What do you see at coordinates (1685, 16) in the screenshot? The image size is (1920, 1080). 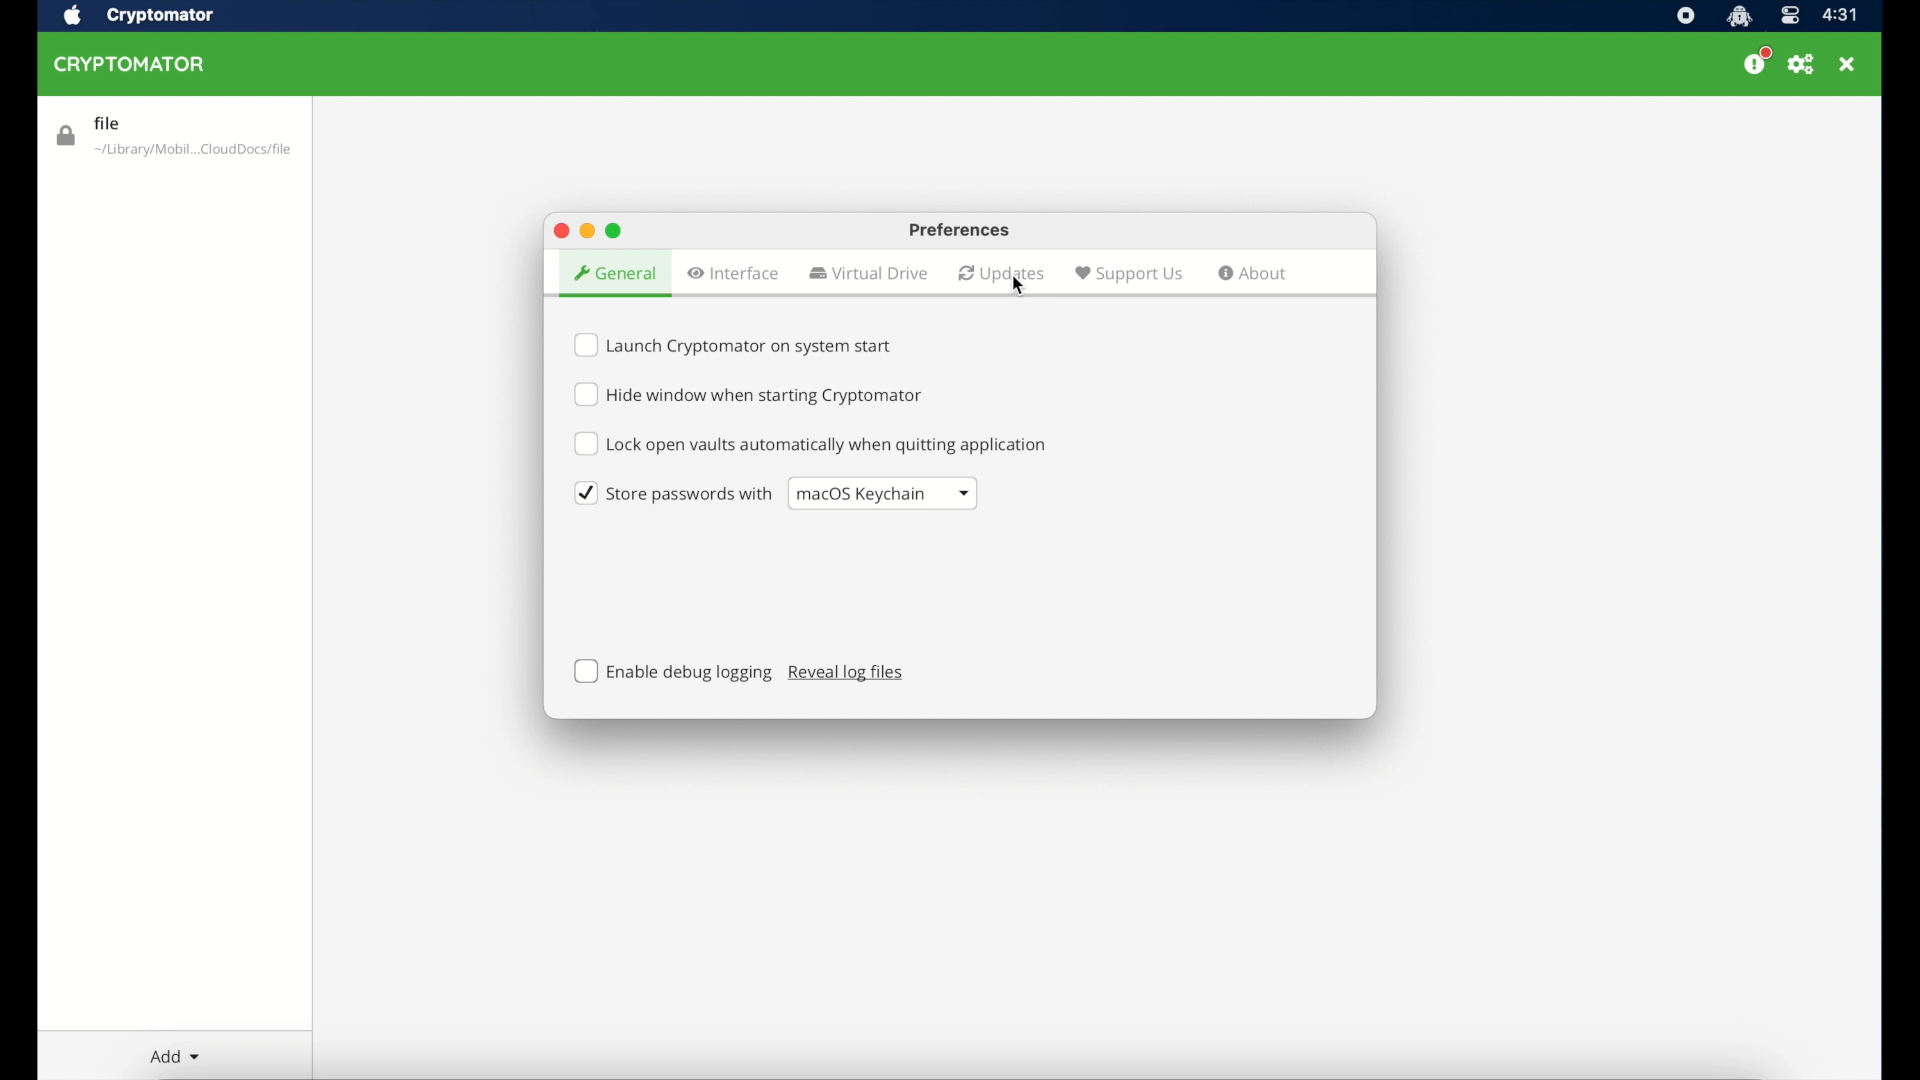 I see `screen recorder icon` at bounding box center [1685, 16].